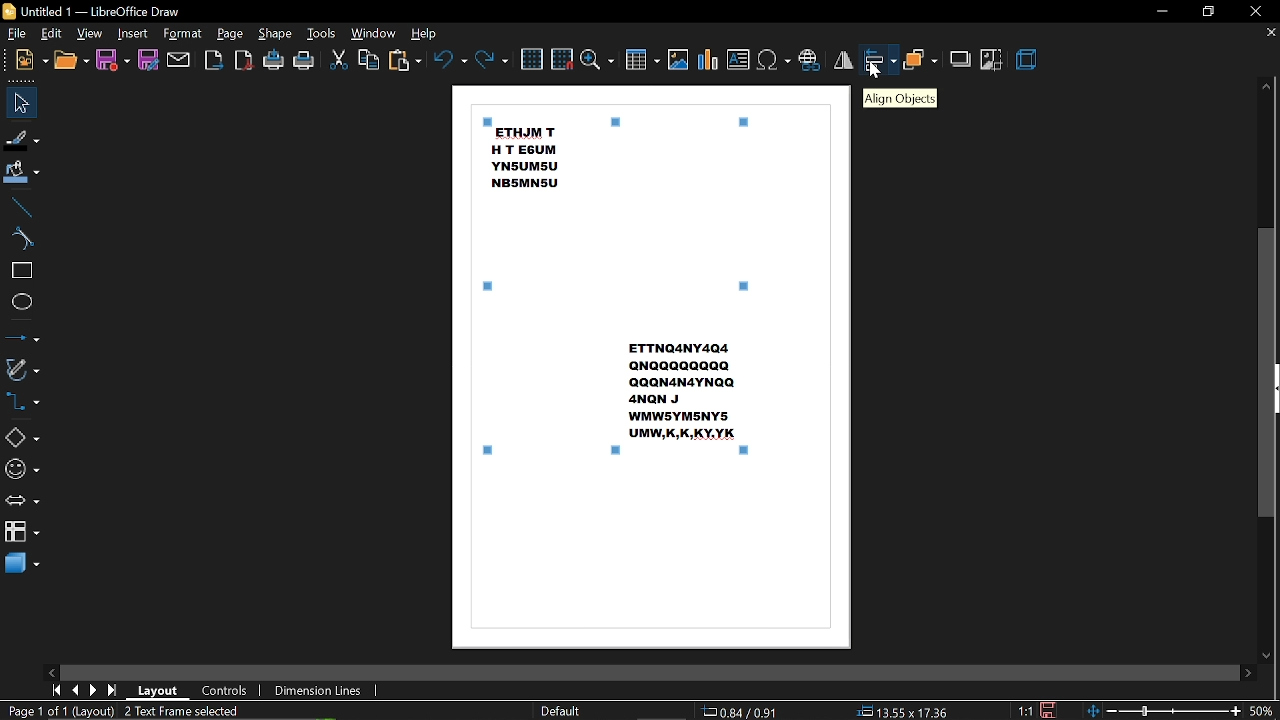 The image size is (1280, 720). What do you see at coordinates (810, 58) in the screenshot?
I see `insert hyperlink` at bounding box center [810, 58].